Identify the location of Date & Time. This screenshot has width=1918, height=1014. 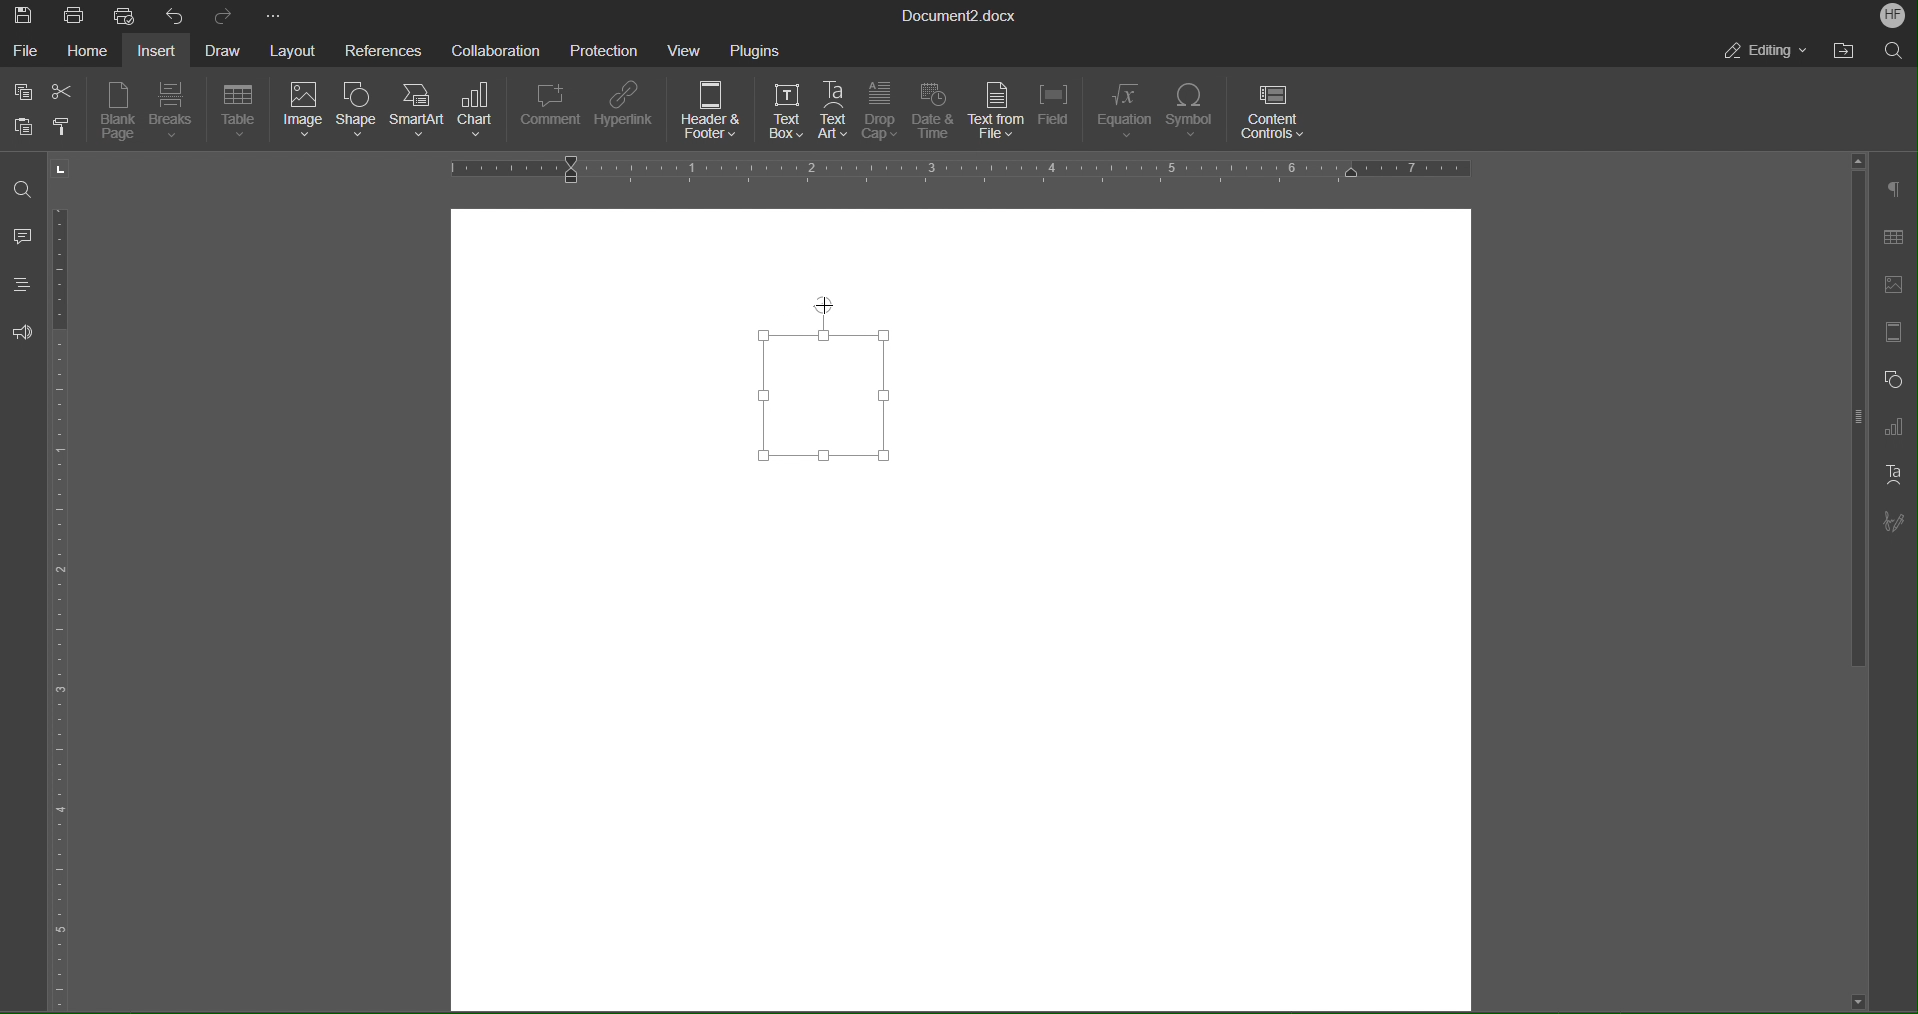
(933, 112).